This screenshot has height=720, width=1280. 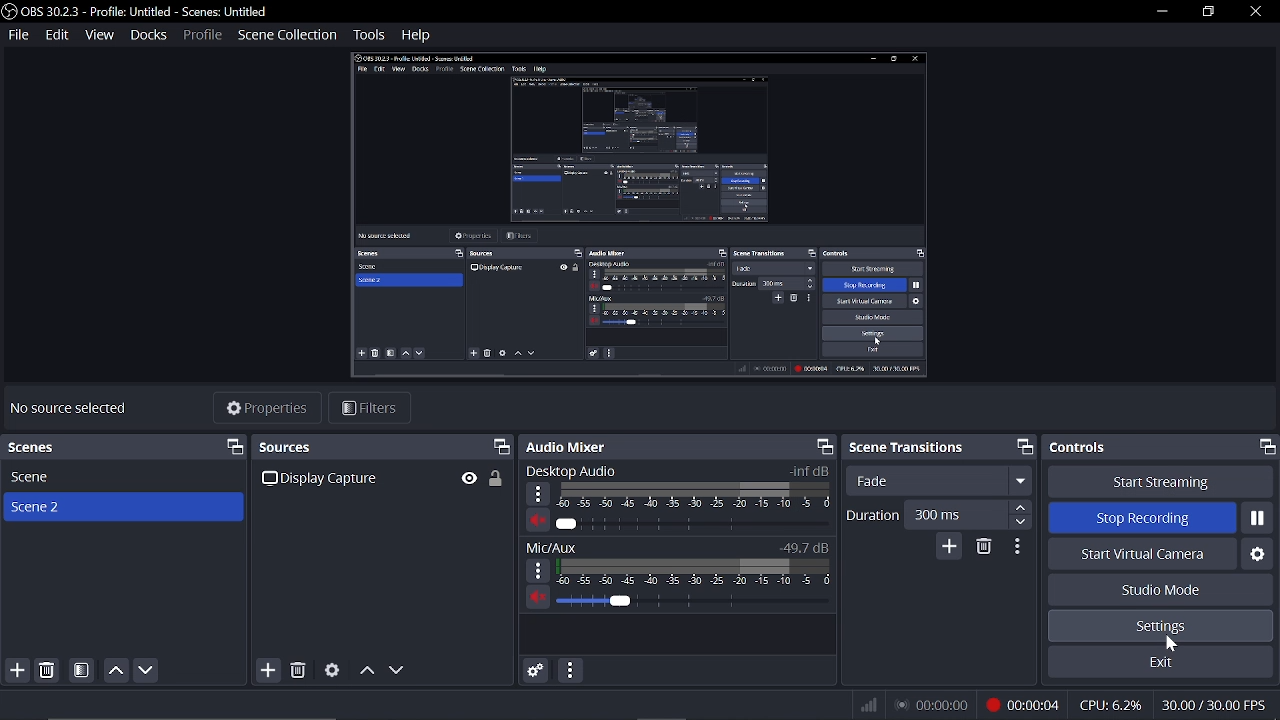 What do you see at coordinates (949, 546) in the screenshot?
I see `add transitions` at bounding box center [949, 546].